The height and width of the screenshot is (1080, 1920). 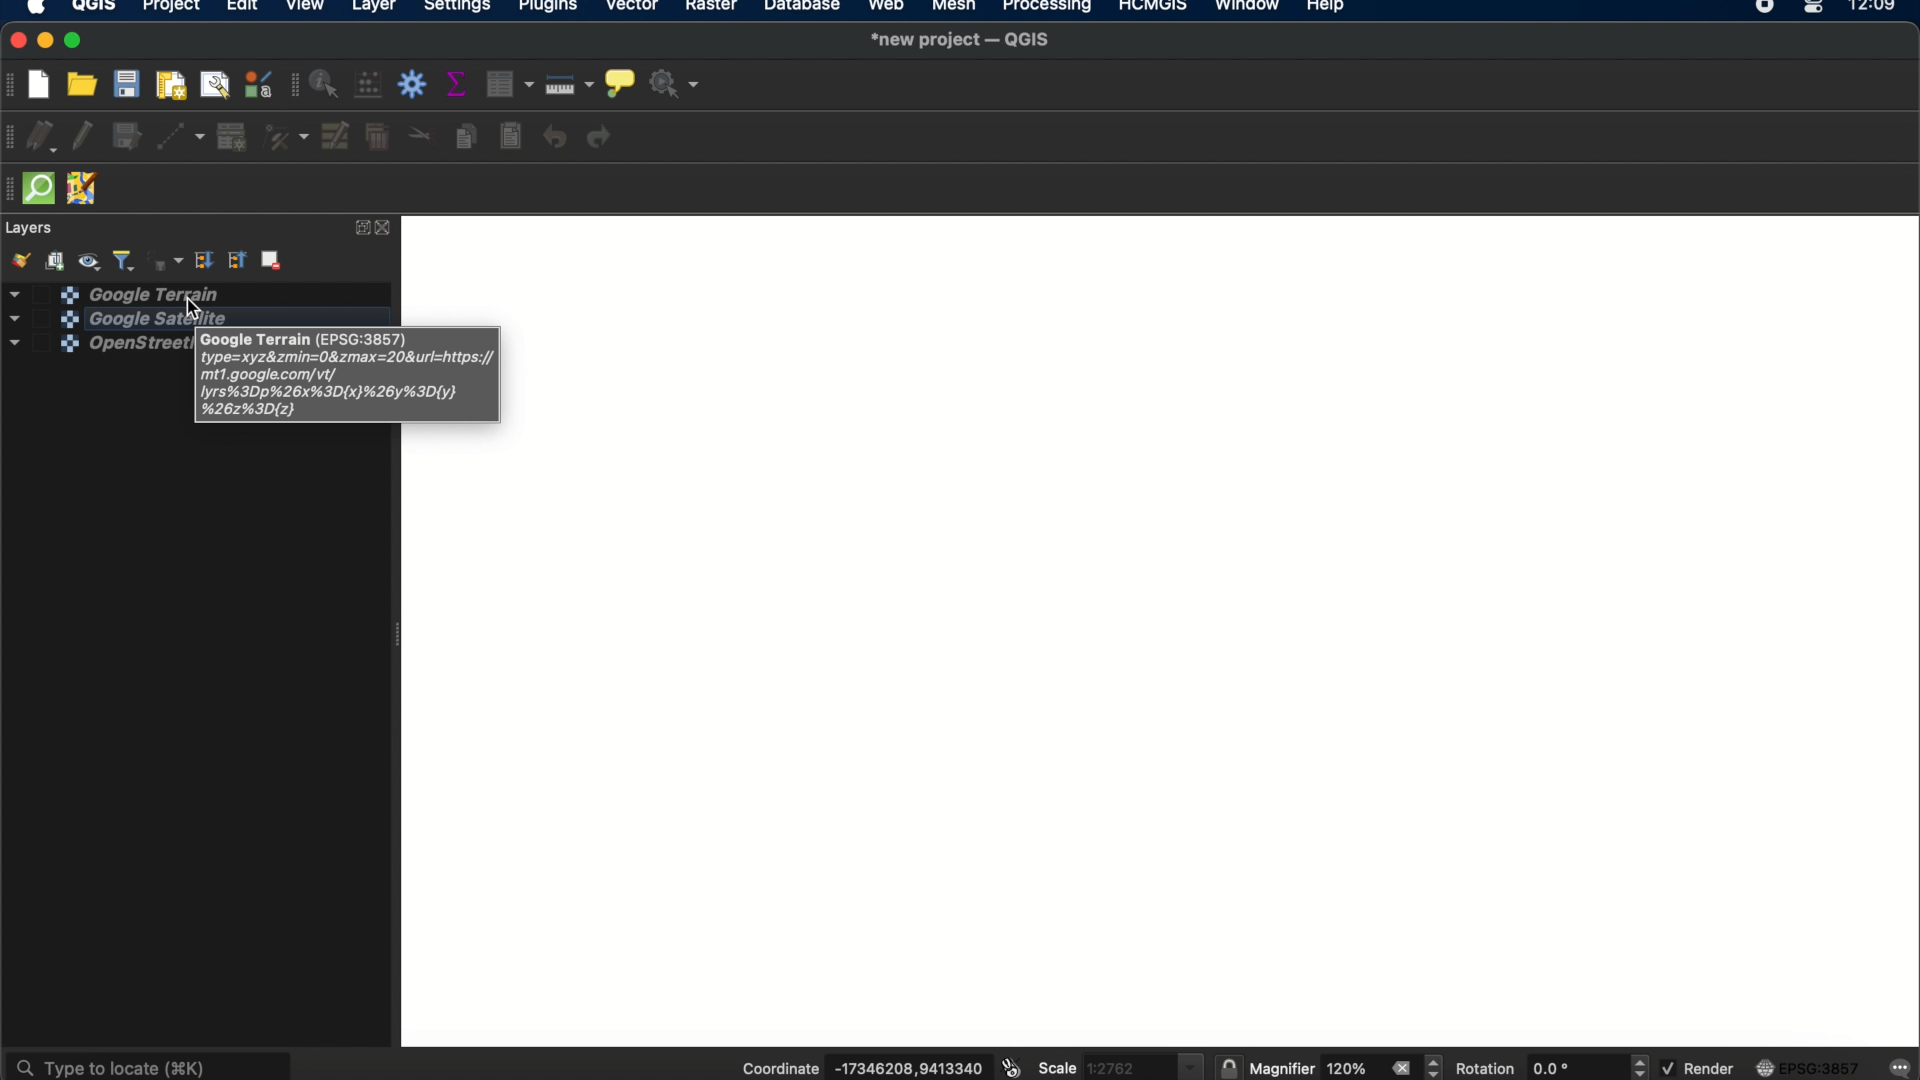 What do you see at coordinates (12, 189) in the screenshot?
I see `hidden toolbar` at bounding box center [12, 189].